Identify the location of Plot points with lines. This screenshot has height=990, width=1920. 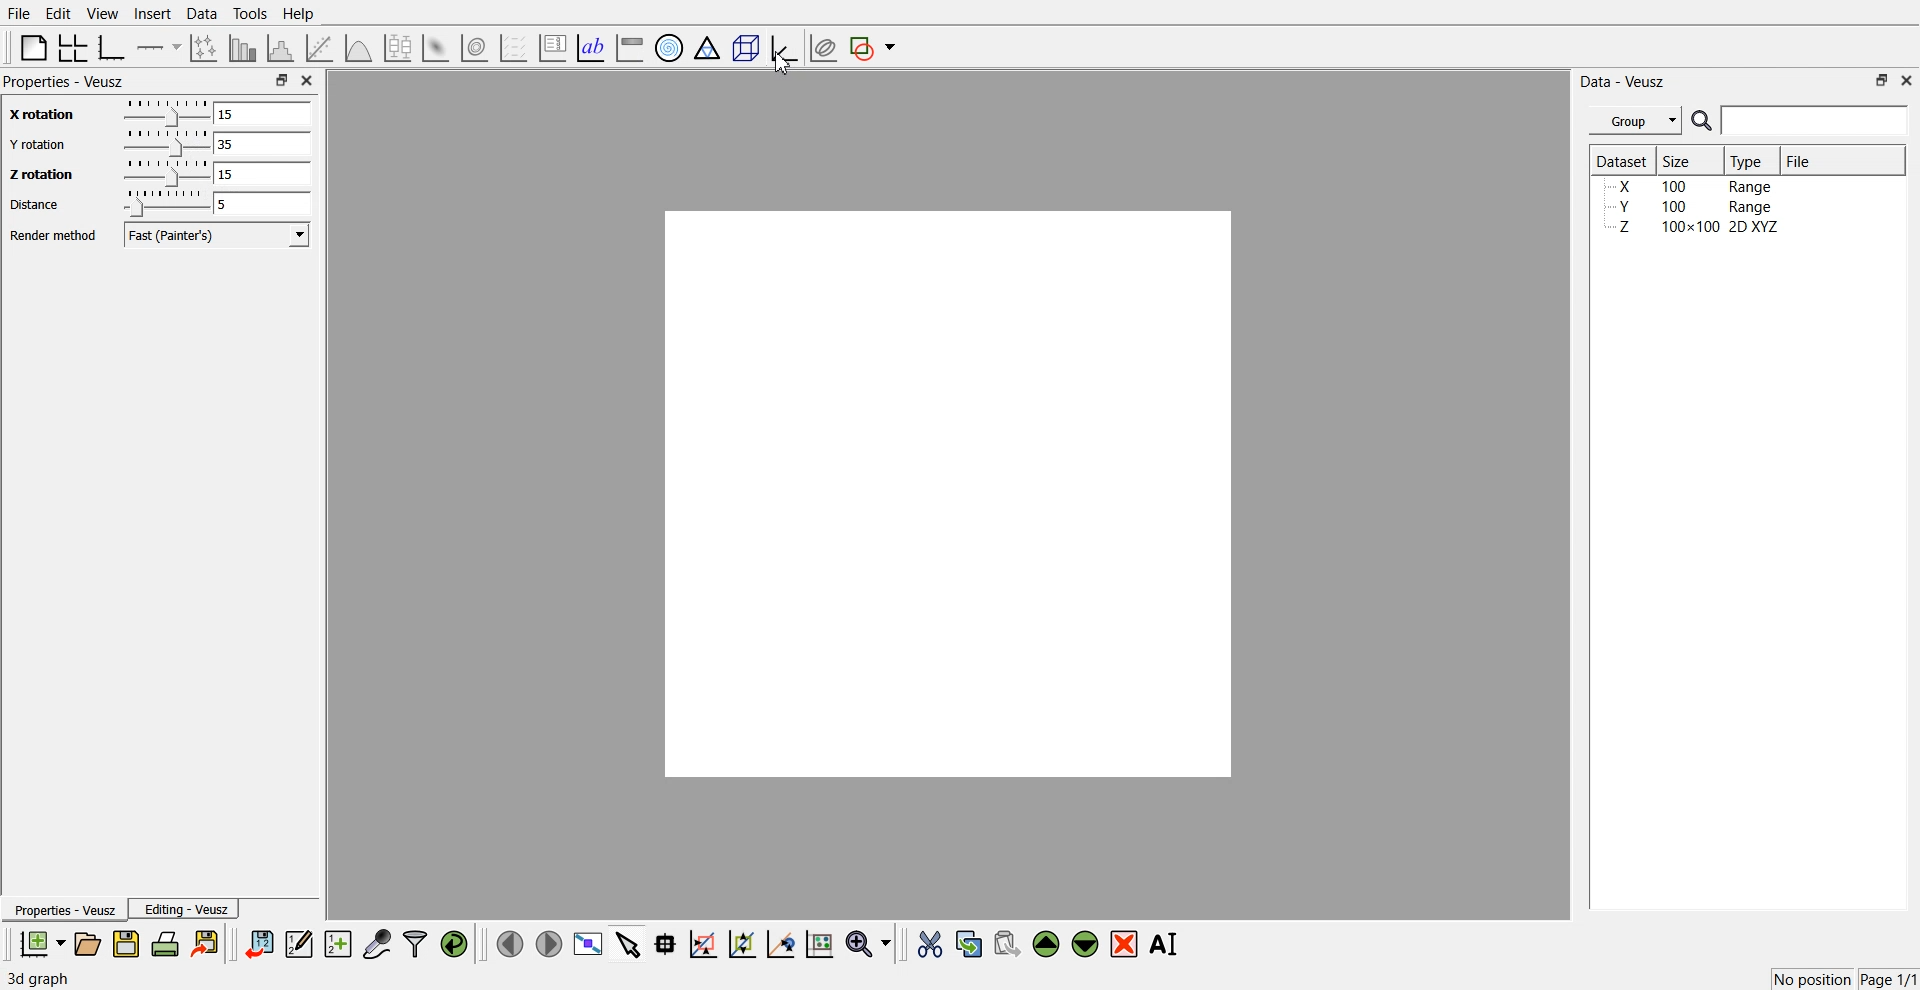
(205, 48).